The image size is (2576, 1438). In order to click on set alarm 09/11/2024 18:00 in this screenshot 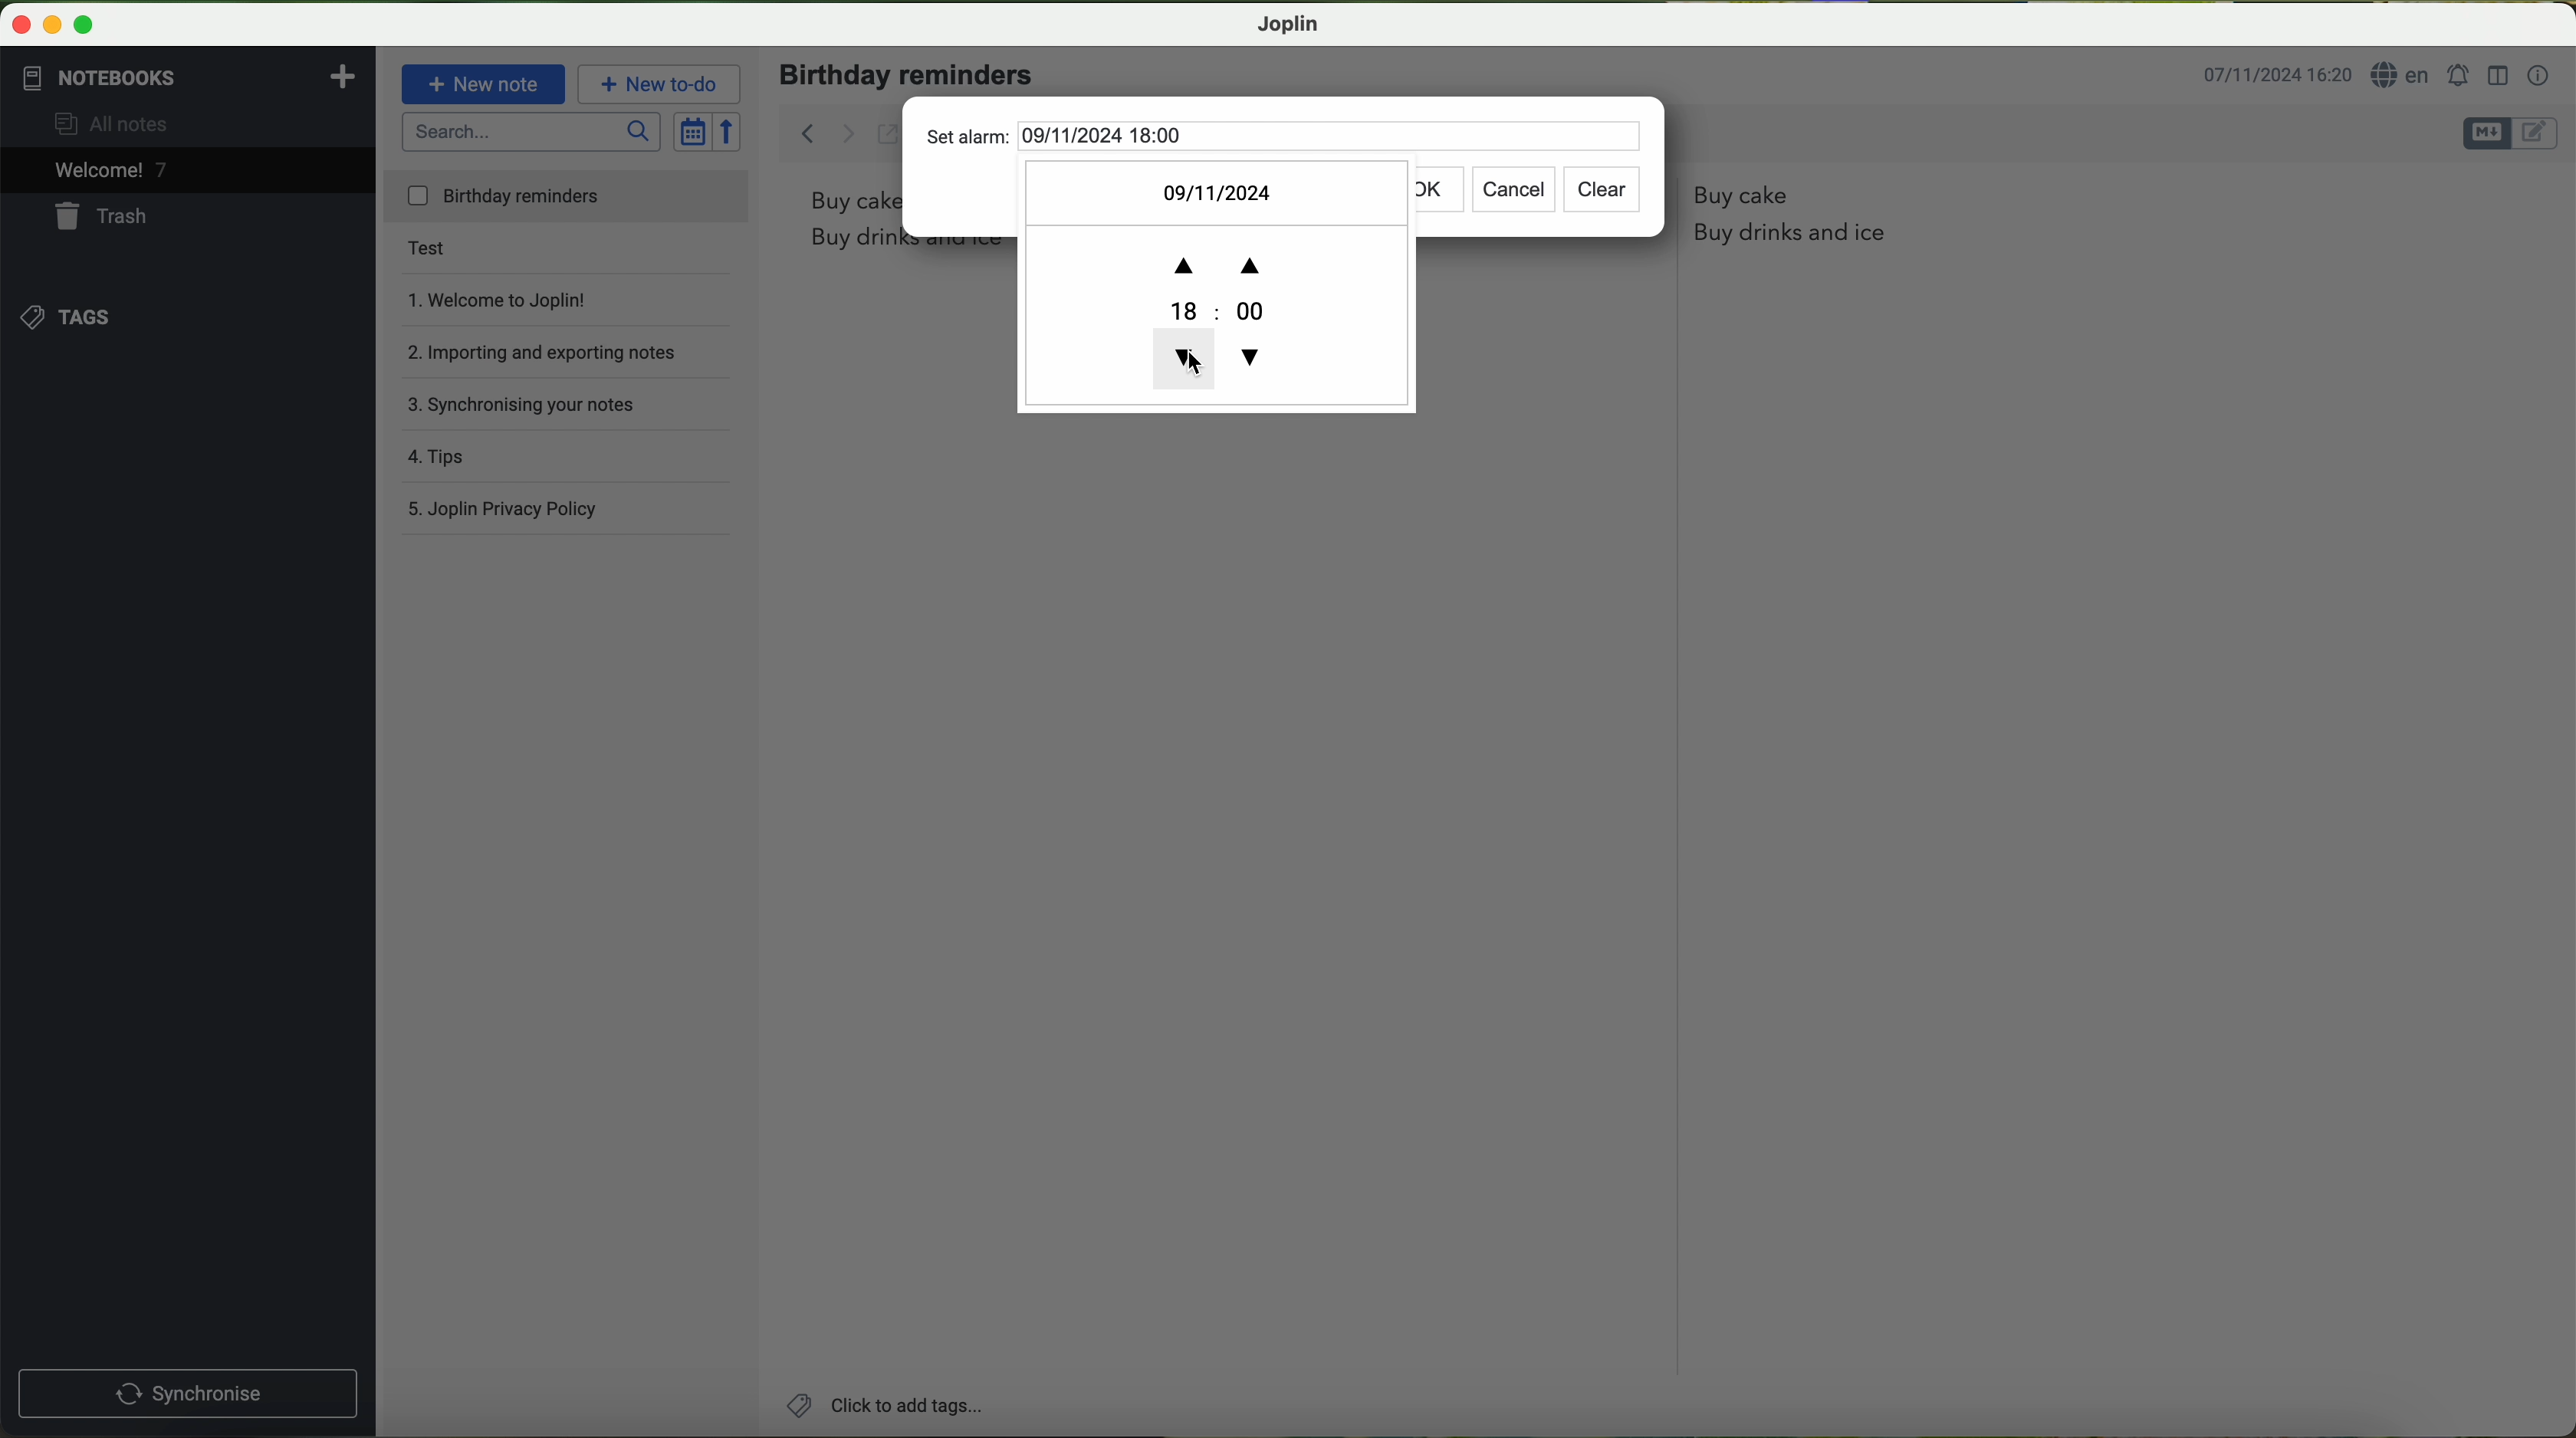, I will do `click(1121, 137)`.